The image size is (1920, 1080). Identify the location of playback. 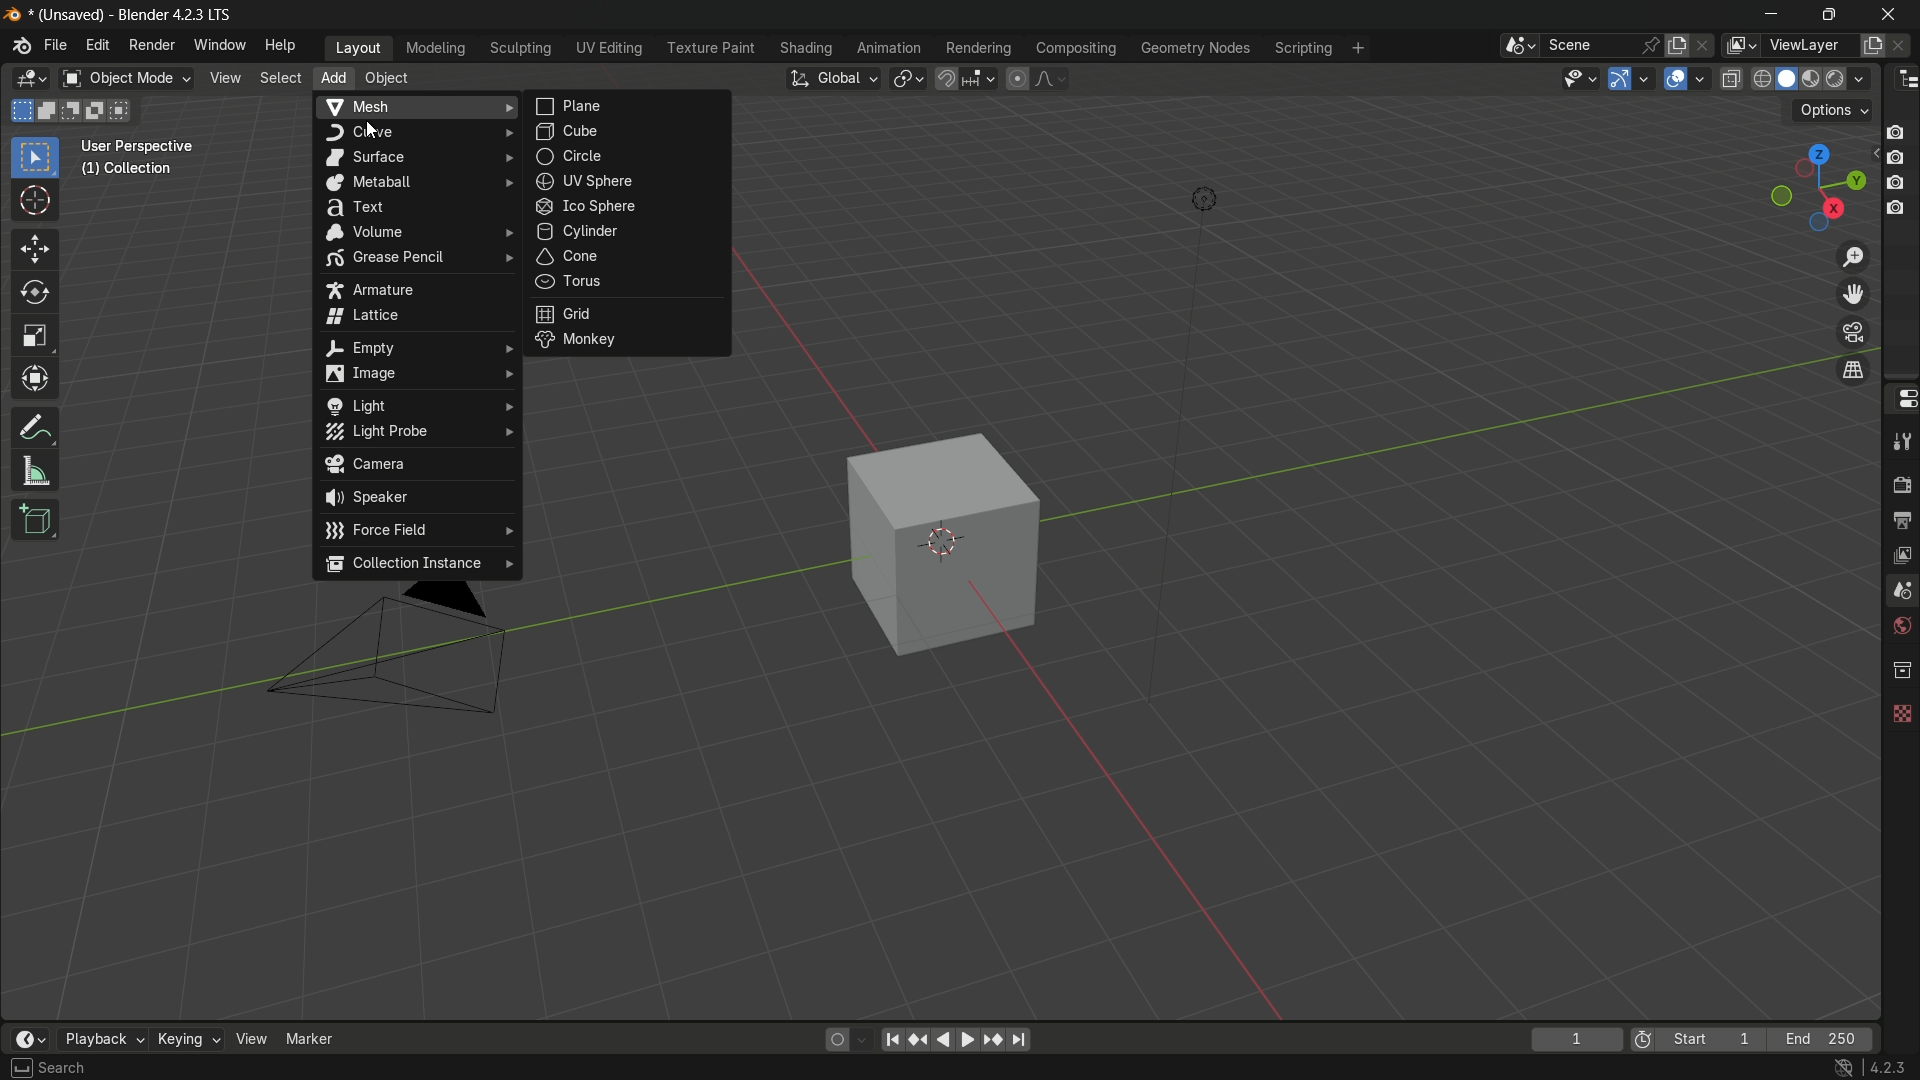
(103, 1033).